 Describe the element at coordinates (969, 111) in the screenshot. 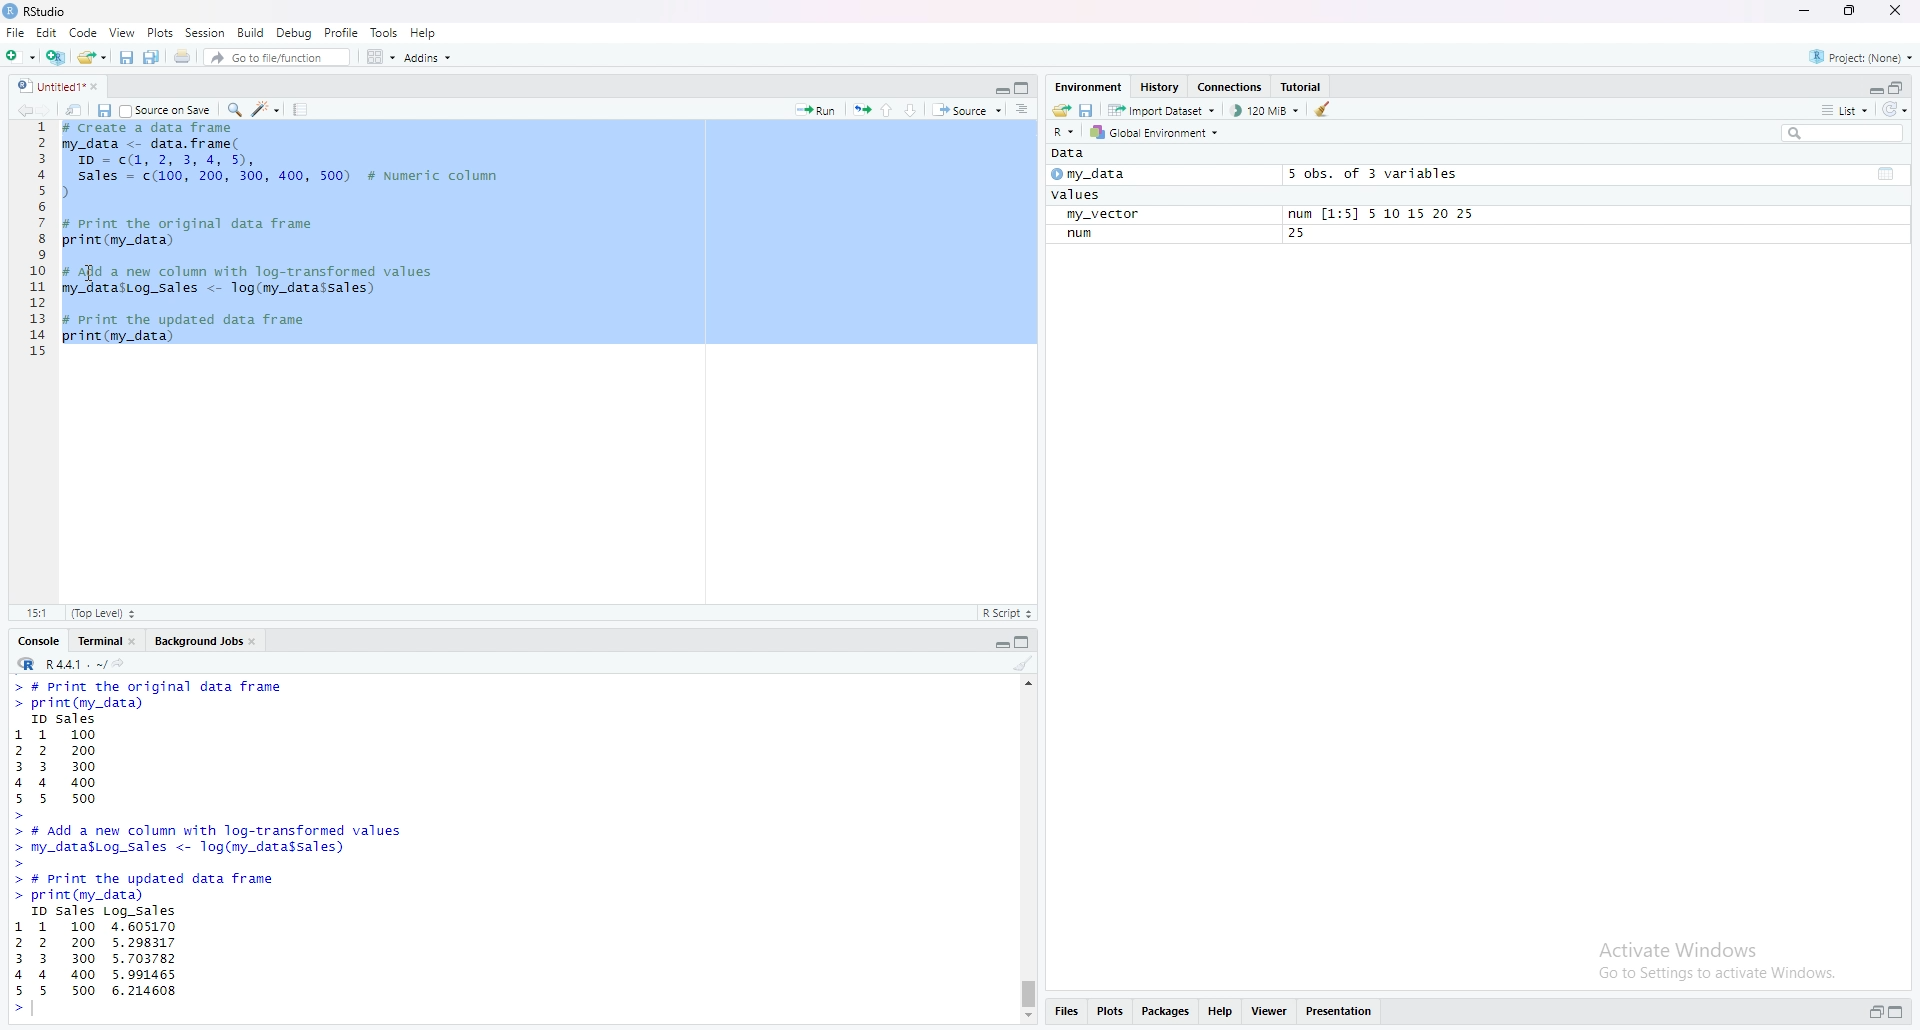

I see `source the contents of the active document` at that location.